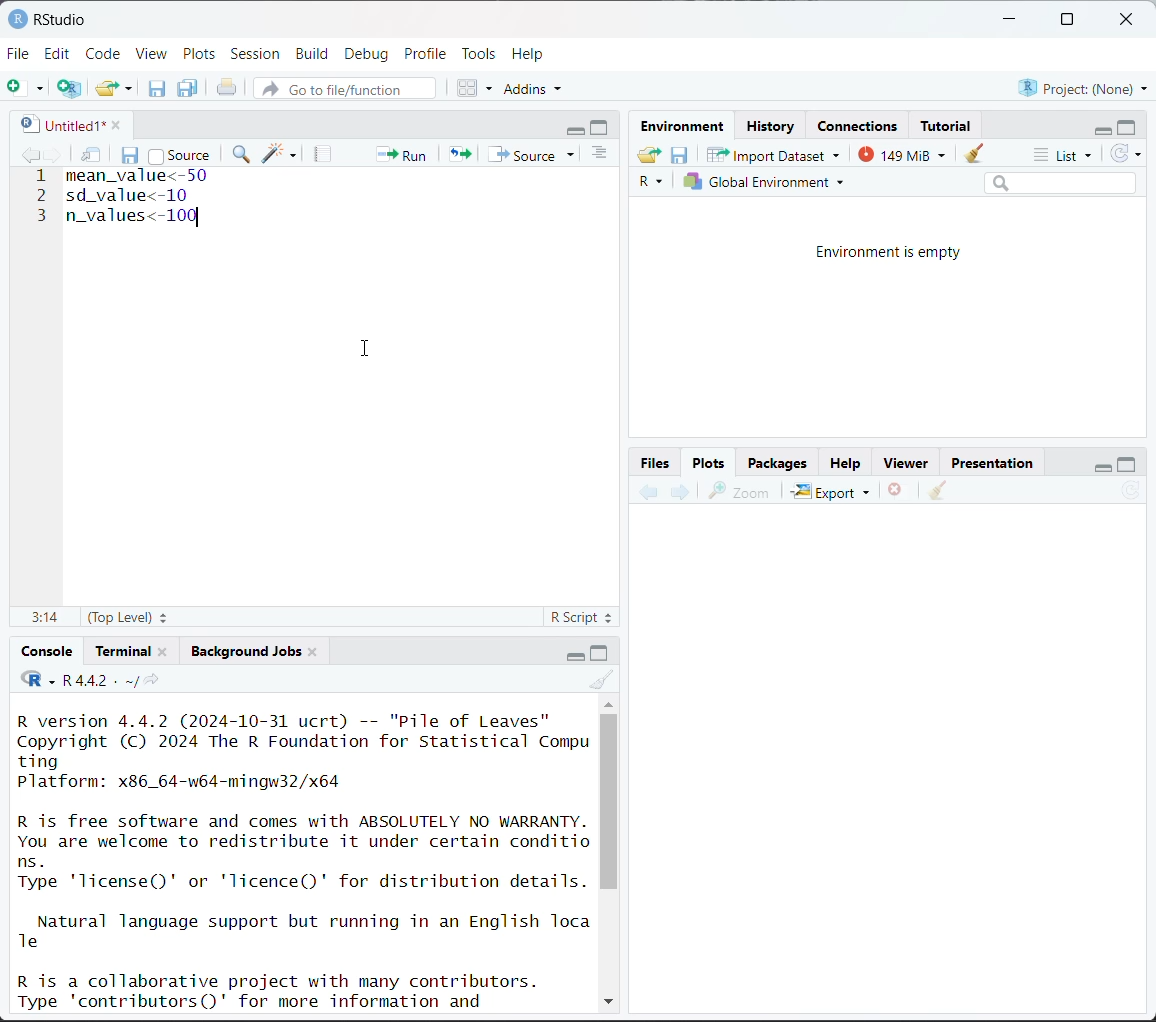 The width and height of the screenshot is (1156, 1022). I want to click on save current document, so click(131, 153).